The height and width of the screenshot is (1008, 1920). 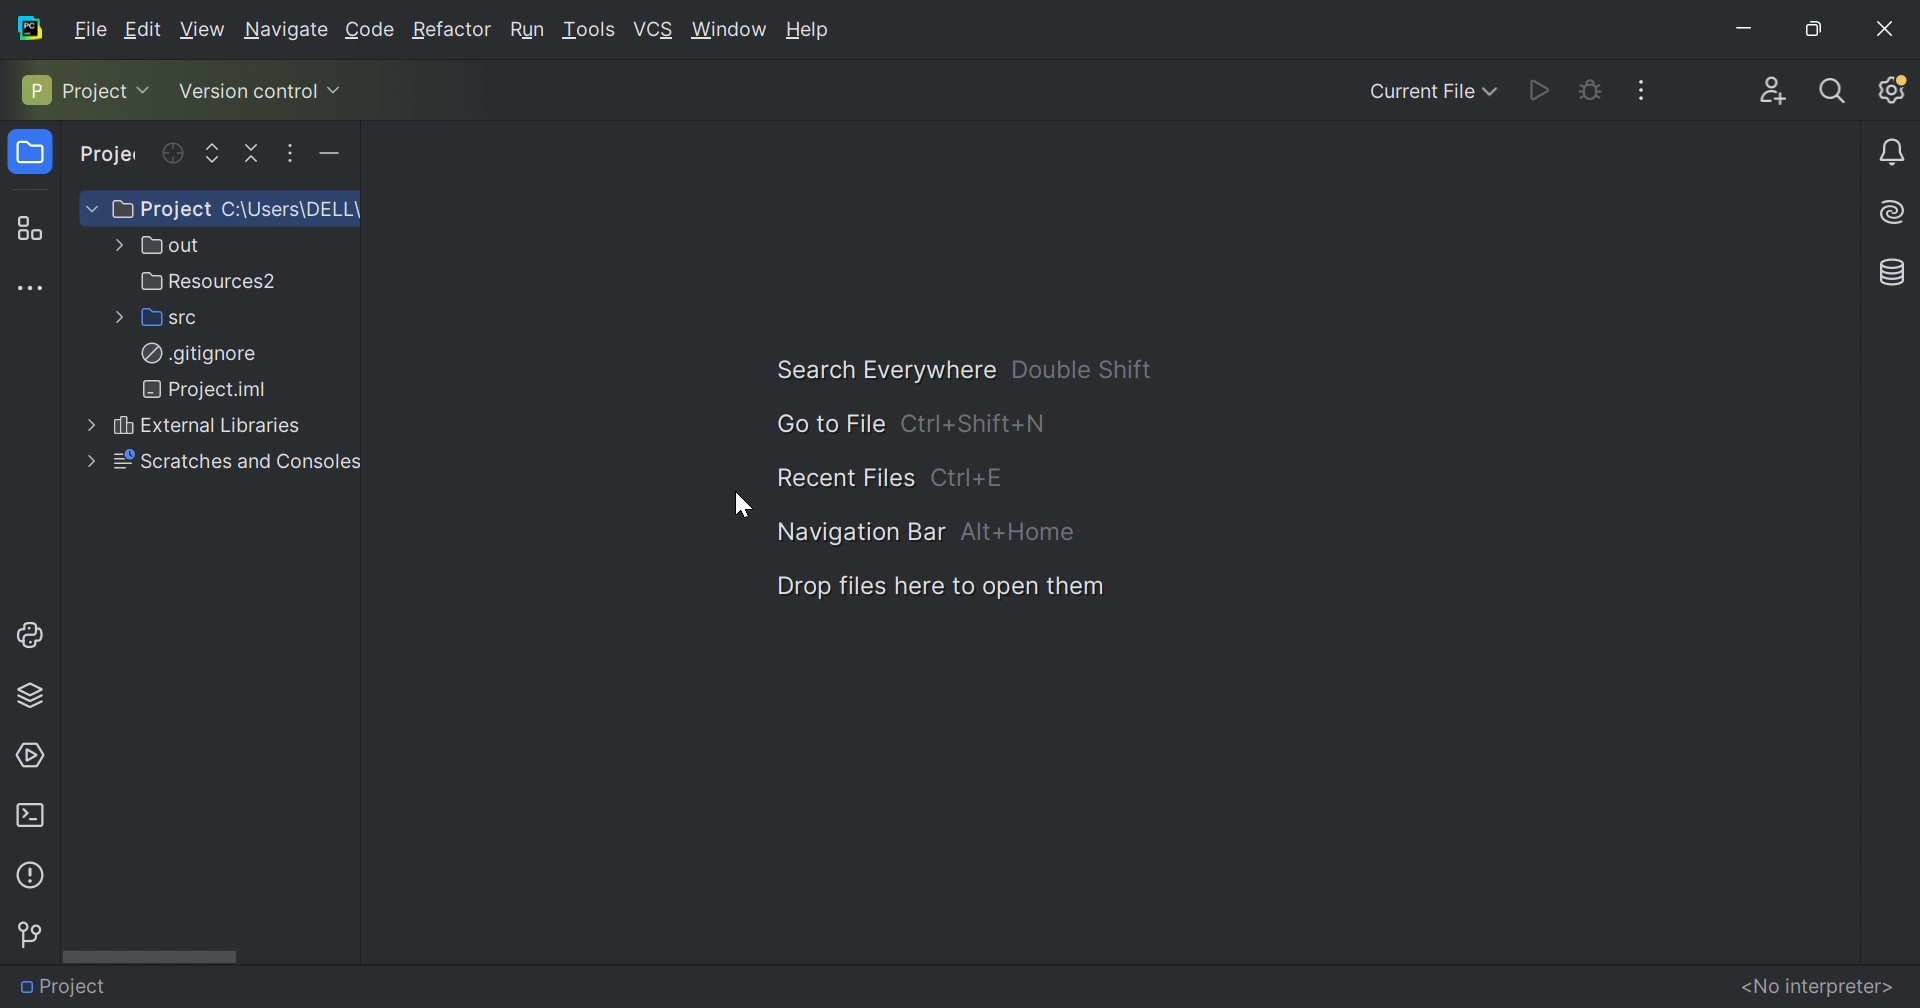 I want to click on ALT+Home, so click(x=1014, y=530).